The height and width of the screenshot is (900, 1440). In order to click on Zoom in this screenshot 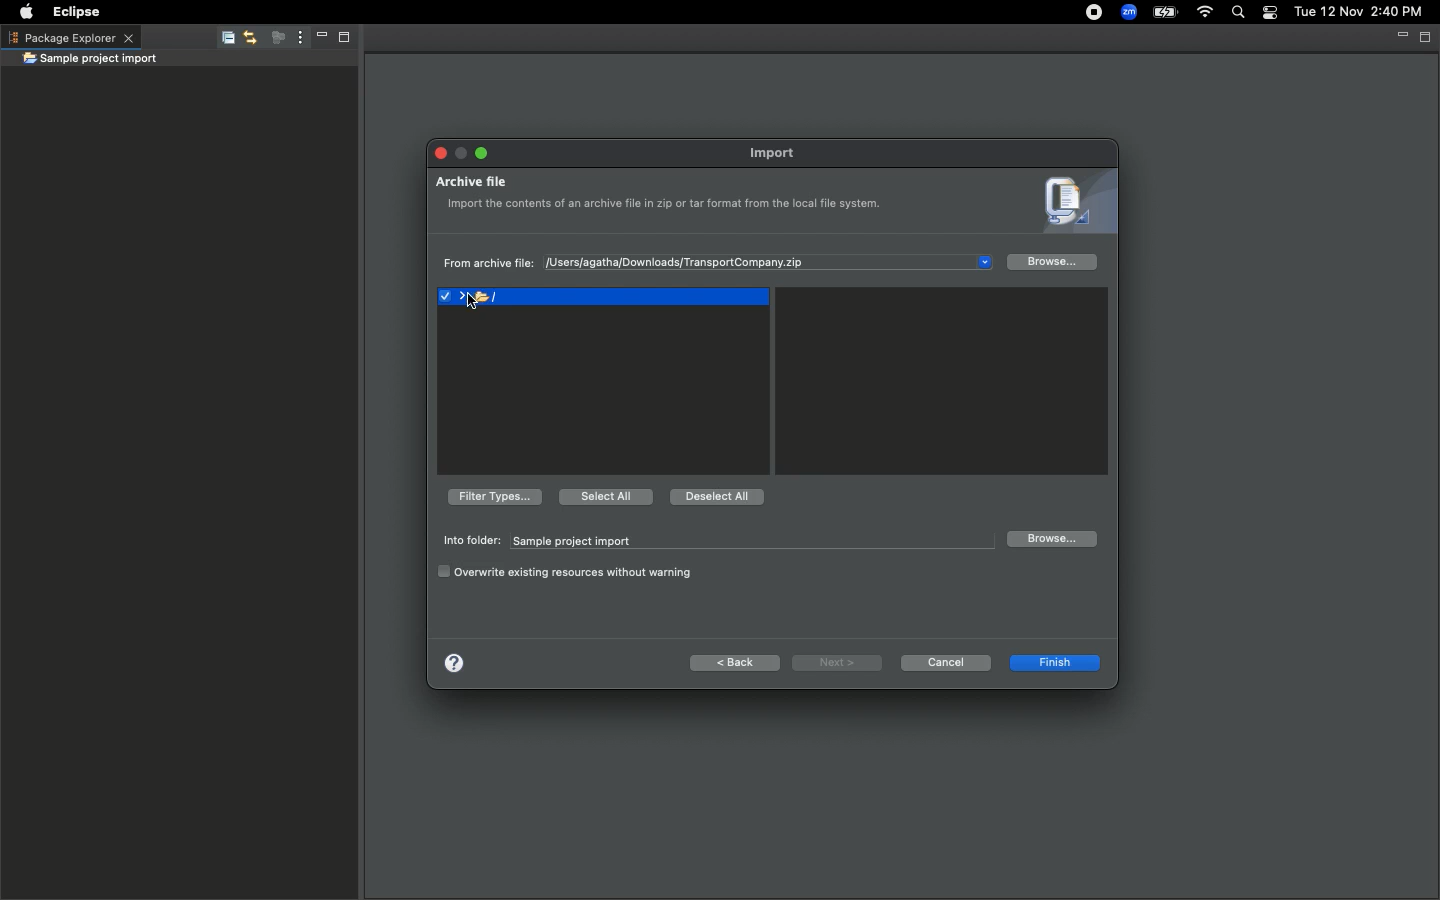, I will do `click(1127, 12)`.